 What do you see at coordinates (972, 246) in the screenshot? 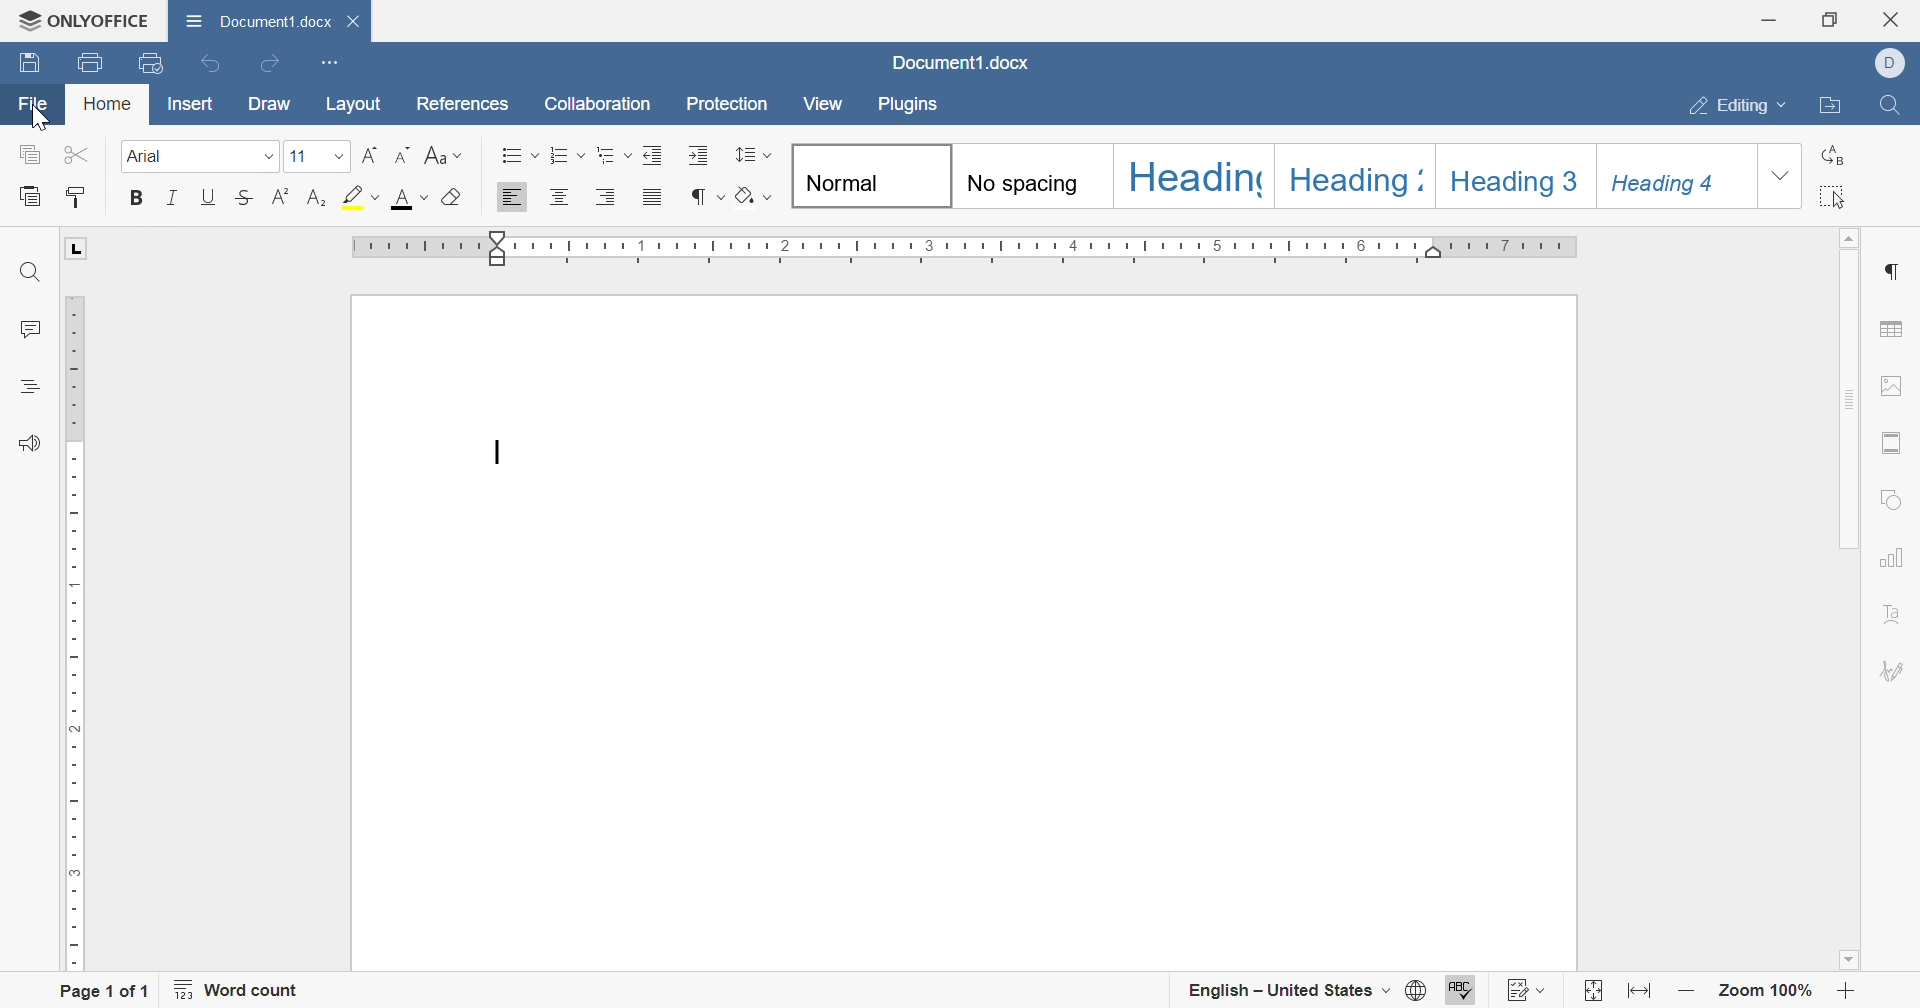
I see `ruler` at bounding box center [972, 246].